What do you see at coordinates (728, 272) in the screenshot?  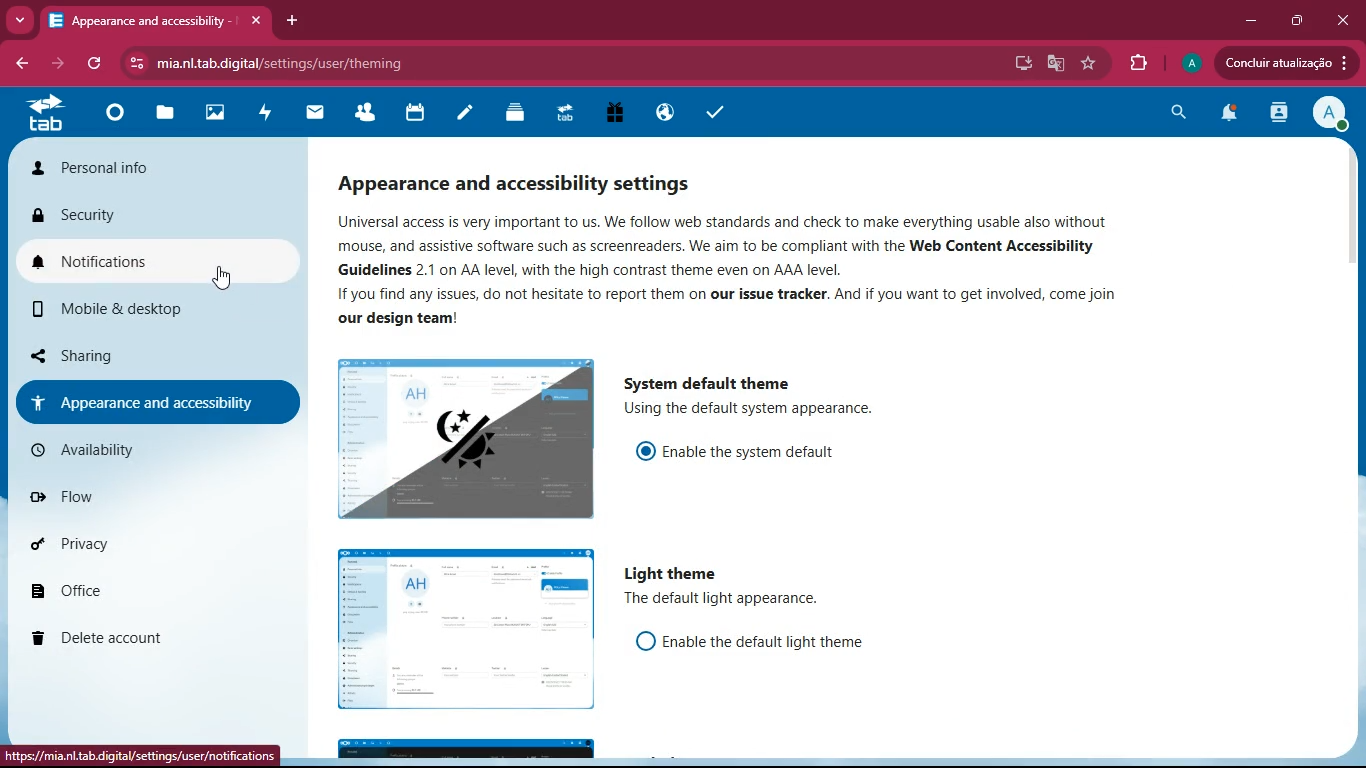 I see `Universal access is very important to us. We follow web standards and check to make everything usable also without
mouse, and assistive software such as screenreaders. We aim to be compliant with the Web Content Accessibility
Guidelines 2.1 on AA level, with the high contrast theme even on AAA level.

If you find any issues, do not hesitate to report them on our issue tracker. And if you want to get involved, come join
our design team!` at bounding box center [728, 272].